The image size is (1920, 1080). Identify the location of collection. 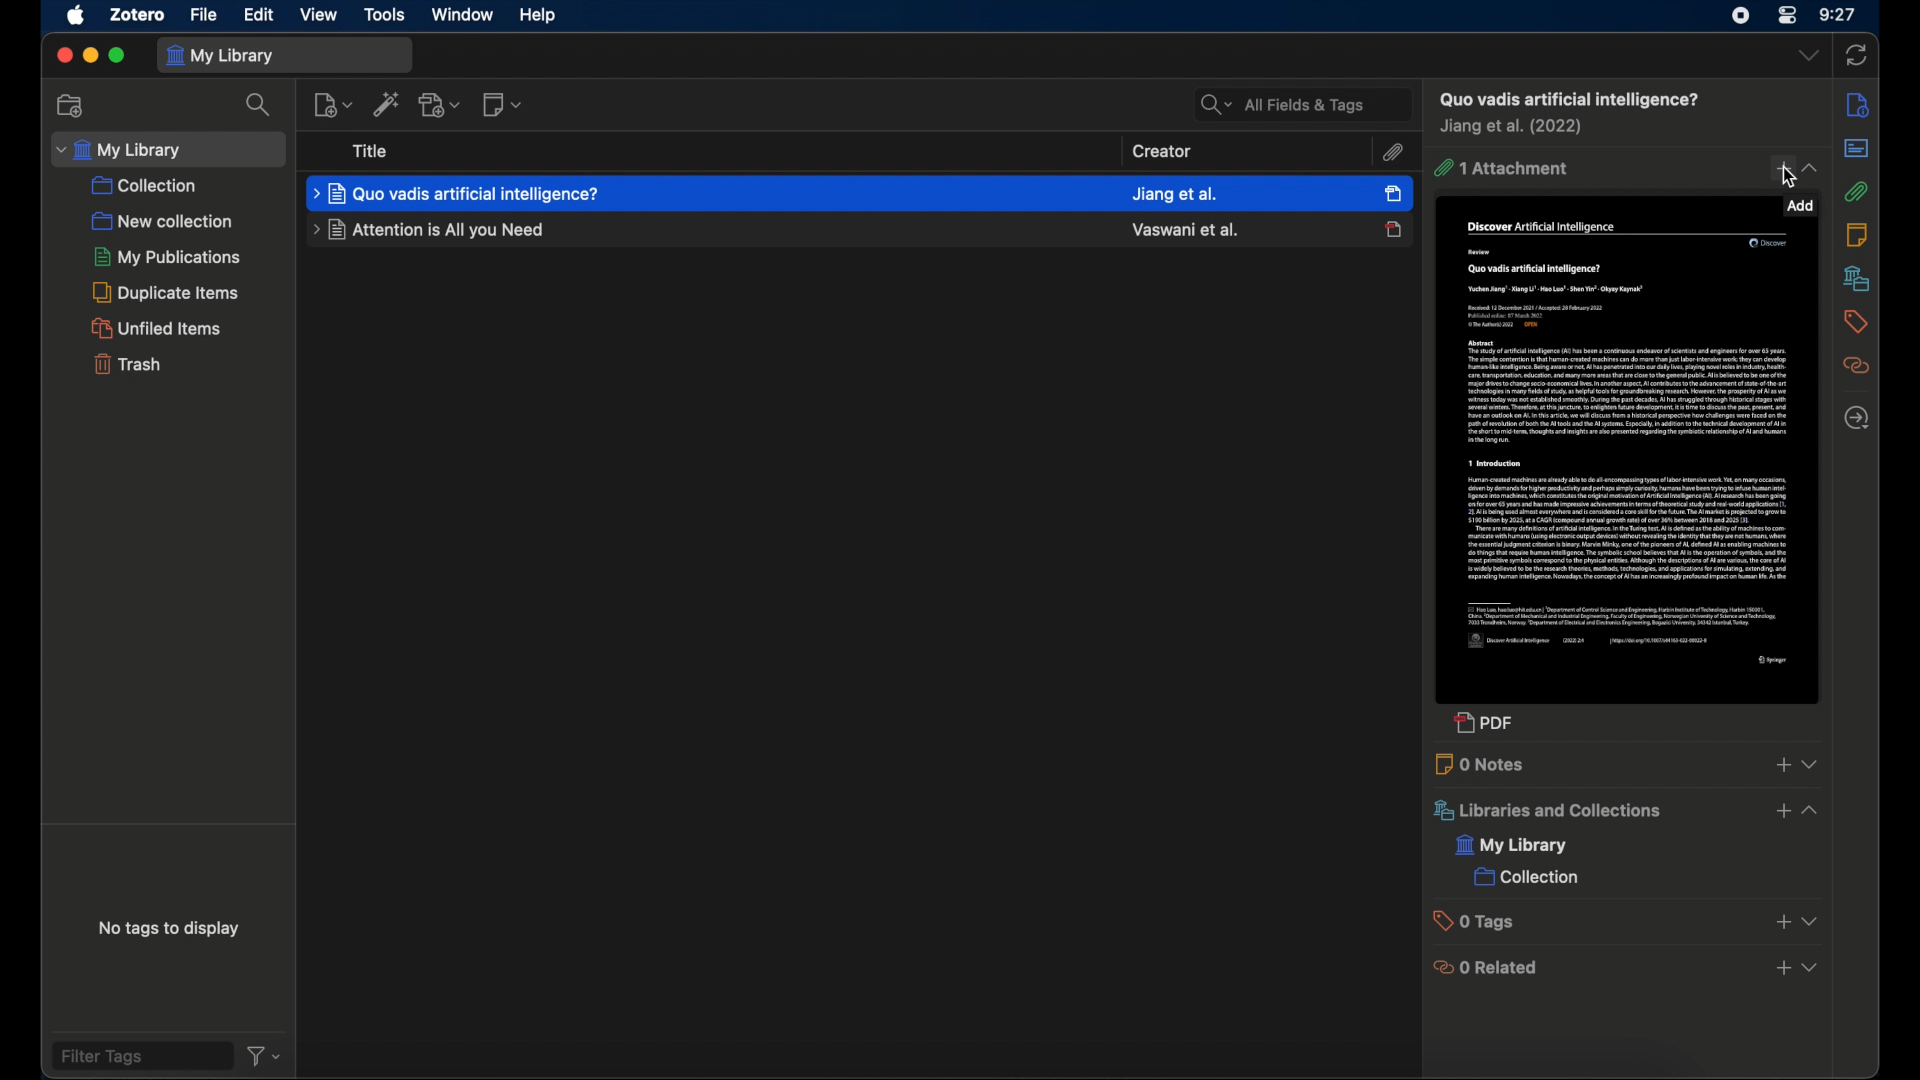
(1525, 879).